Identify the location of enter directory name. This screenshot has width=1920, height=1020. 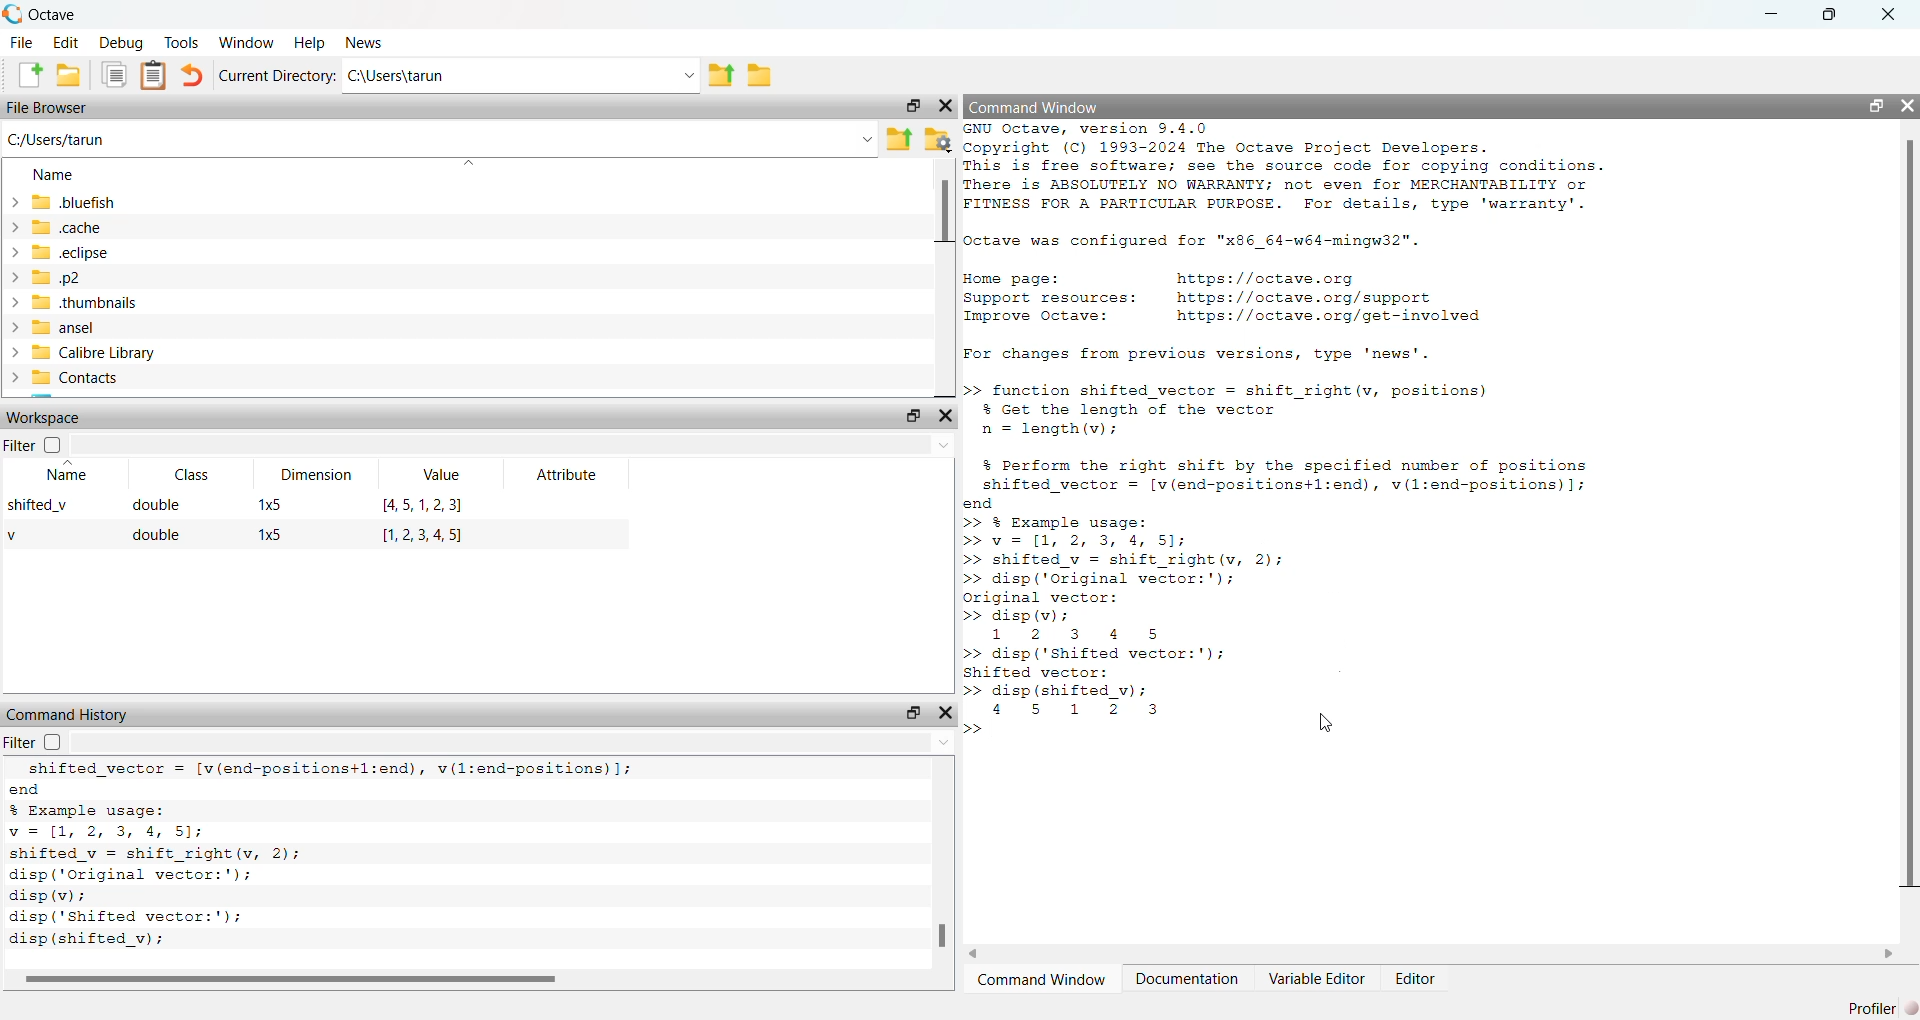
(522, 79).